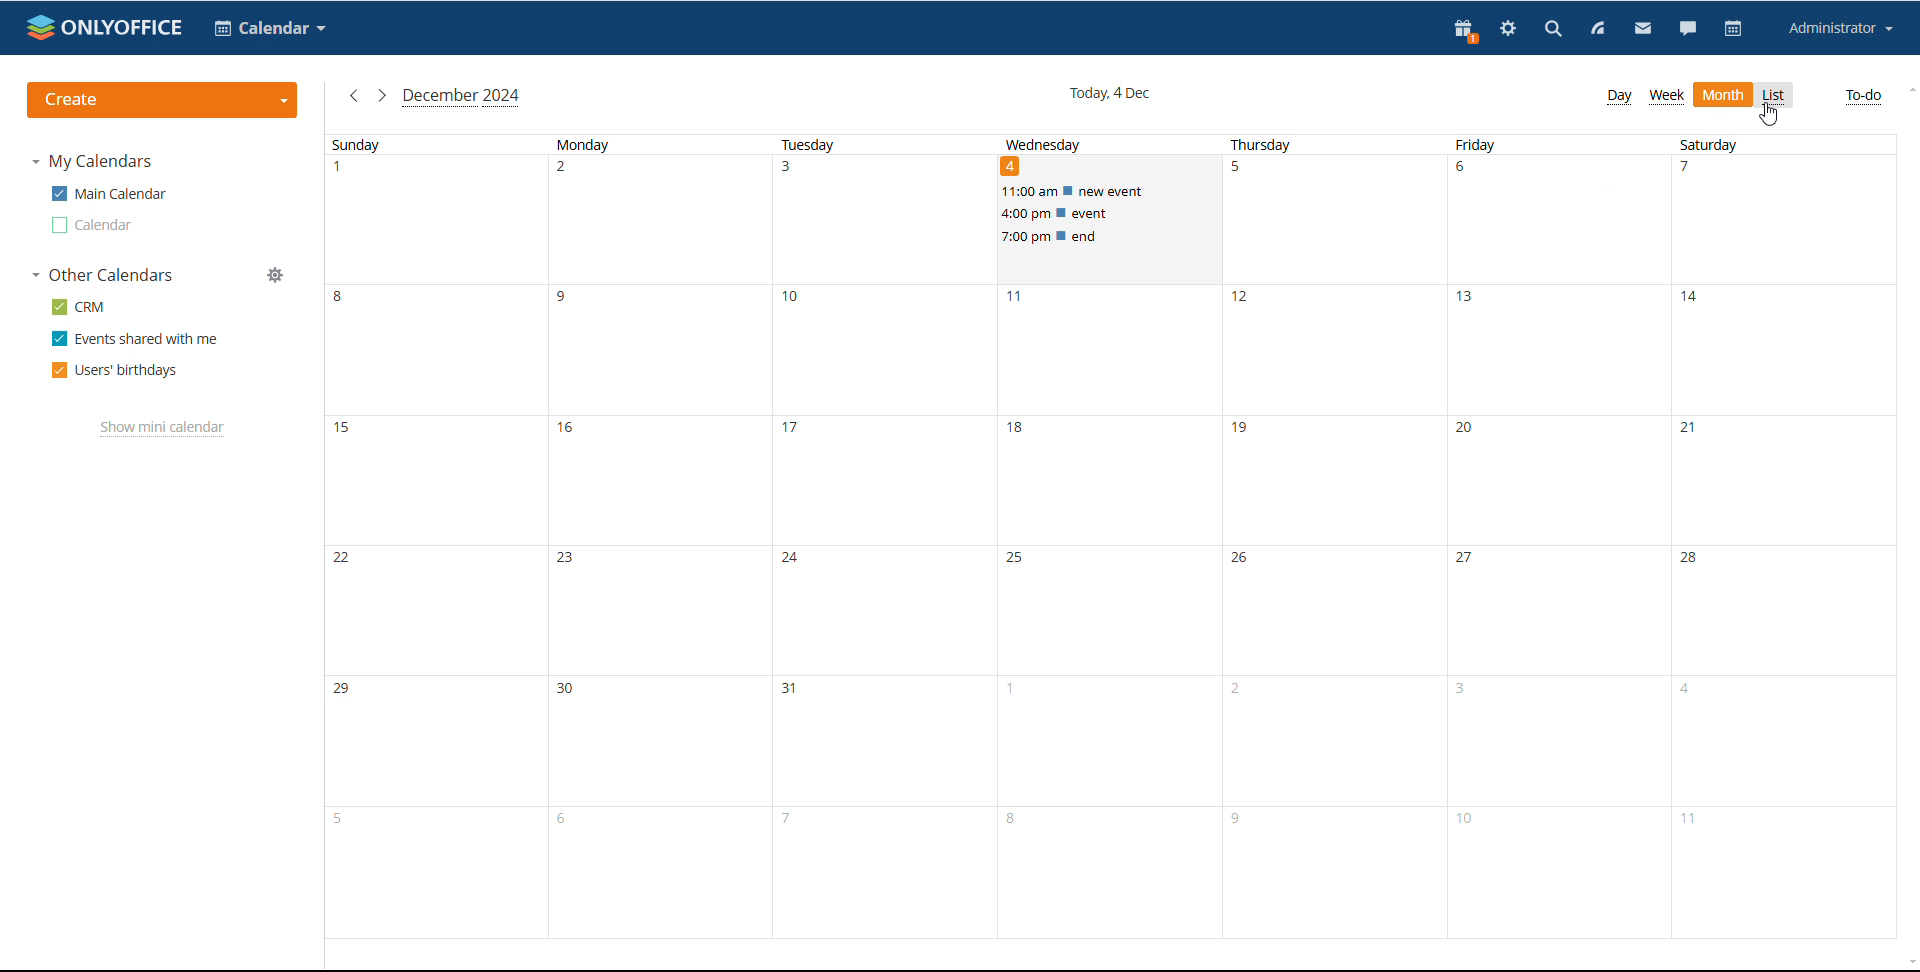  What do you see at coordinates (1784, 538) in the screenshot?
I see `saturday` at bounding box center [1784, 538].